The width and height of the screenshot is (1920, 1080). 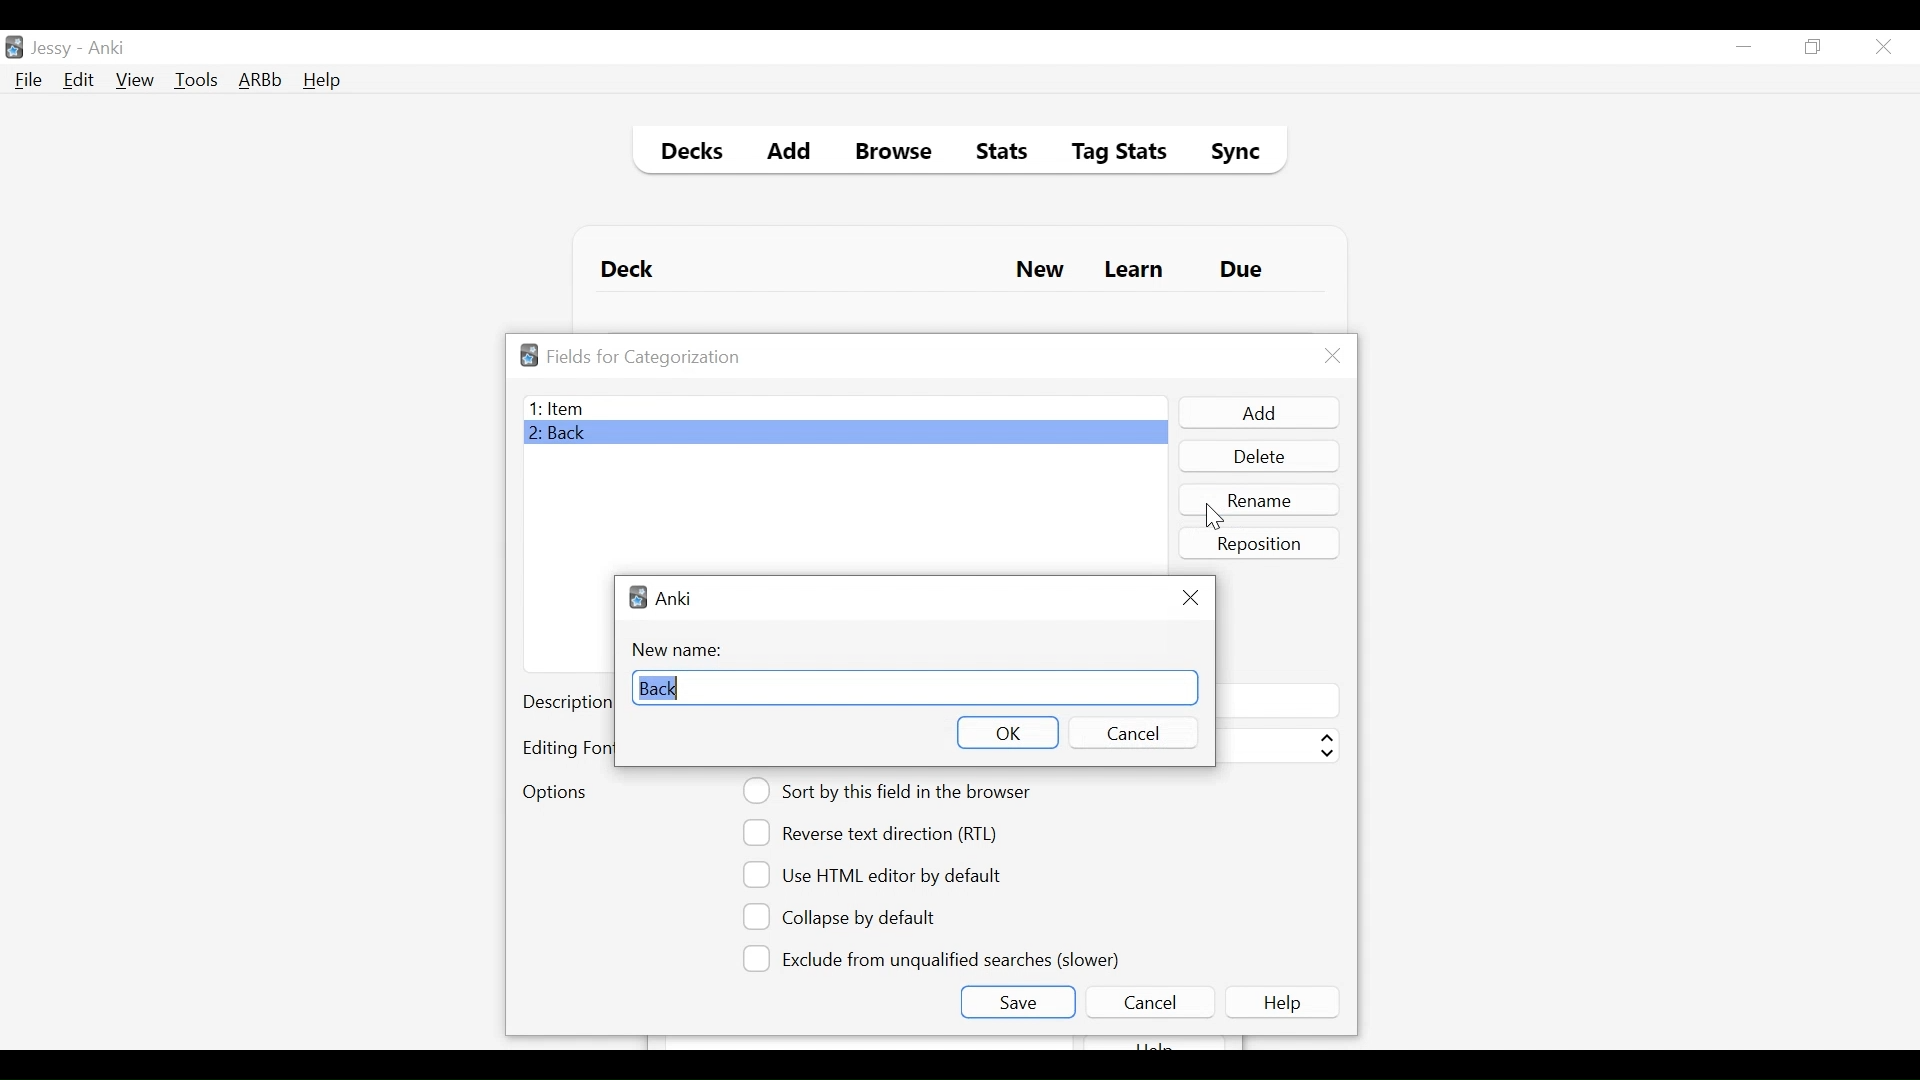 What do you see at coordinates (890, 791) in the screenshot?
I see `(un)select Sort by this field in the browser` at bounding box center [890, 791].